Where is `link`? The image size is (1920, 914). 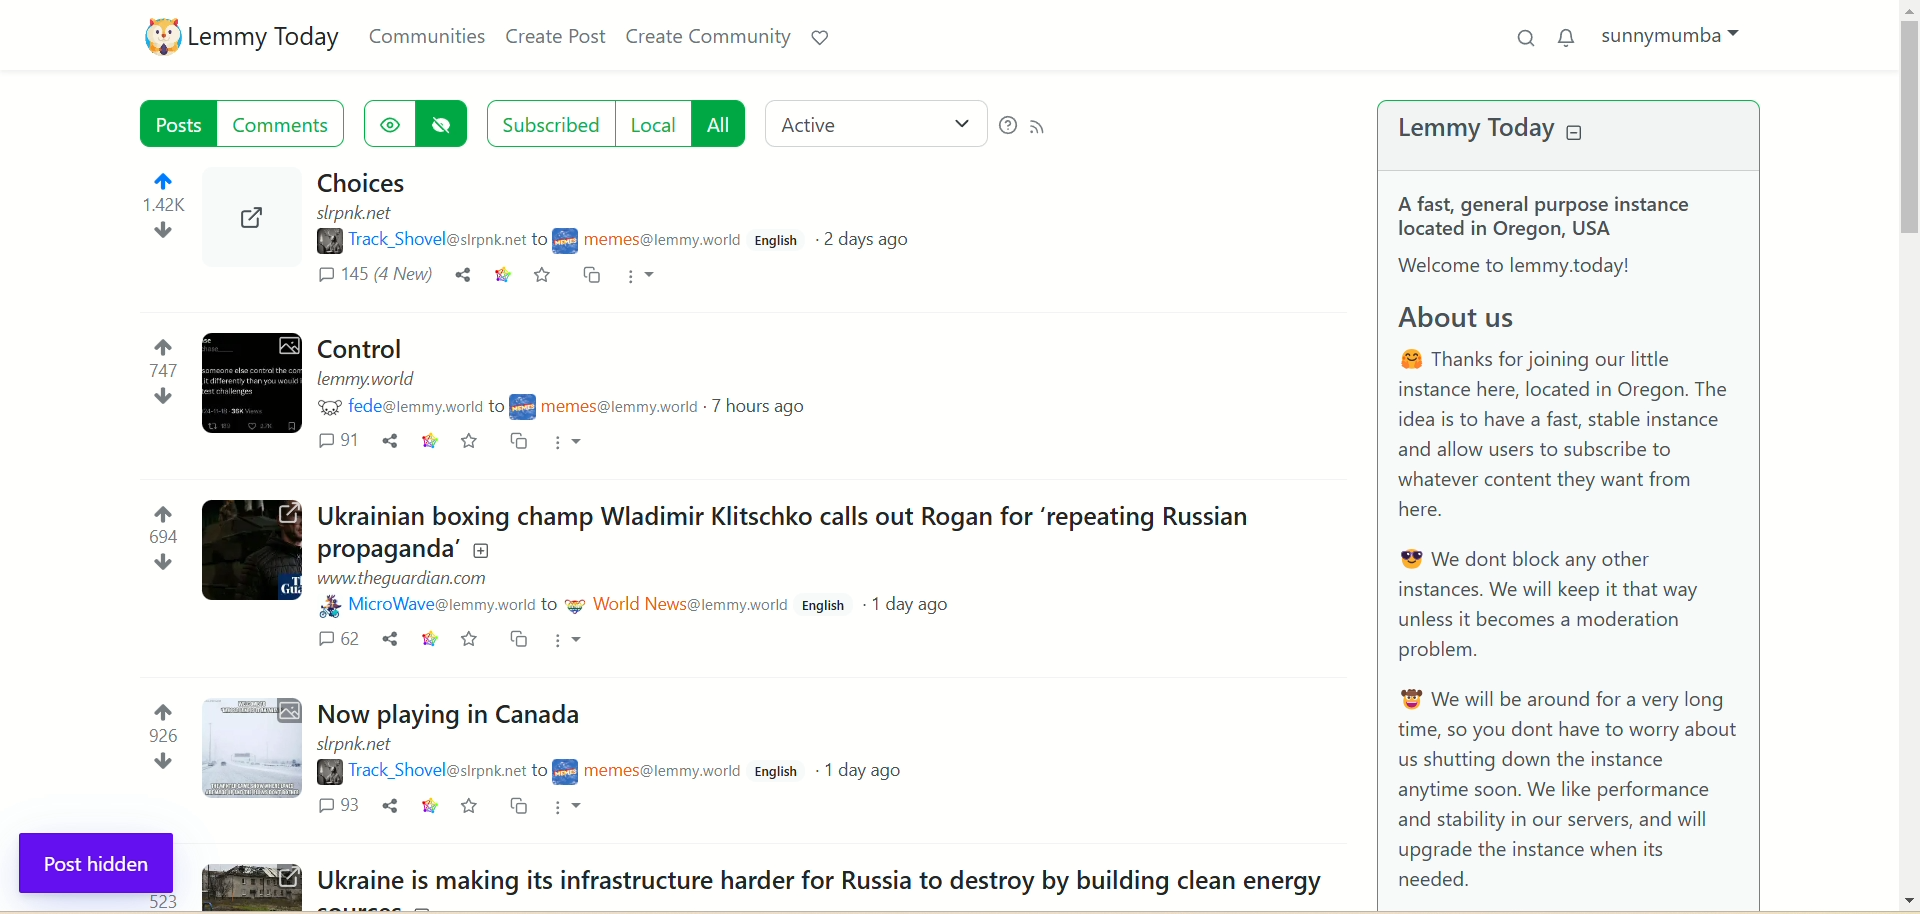
link is located at coordinates (426, 638).